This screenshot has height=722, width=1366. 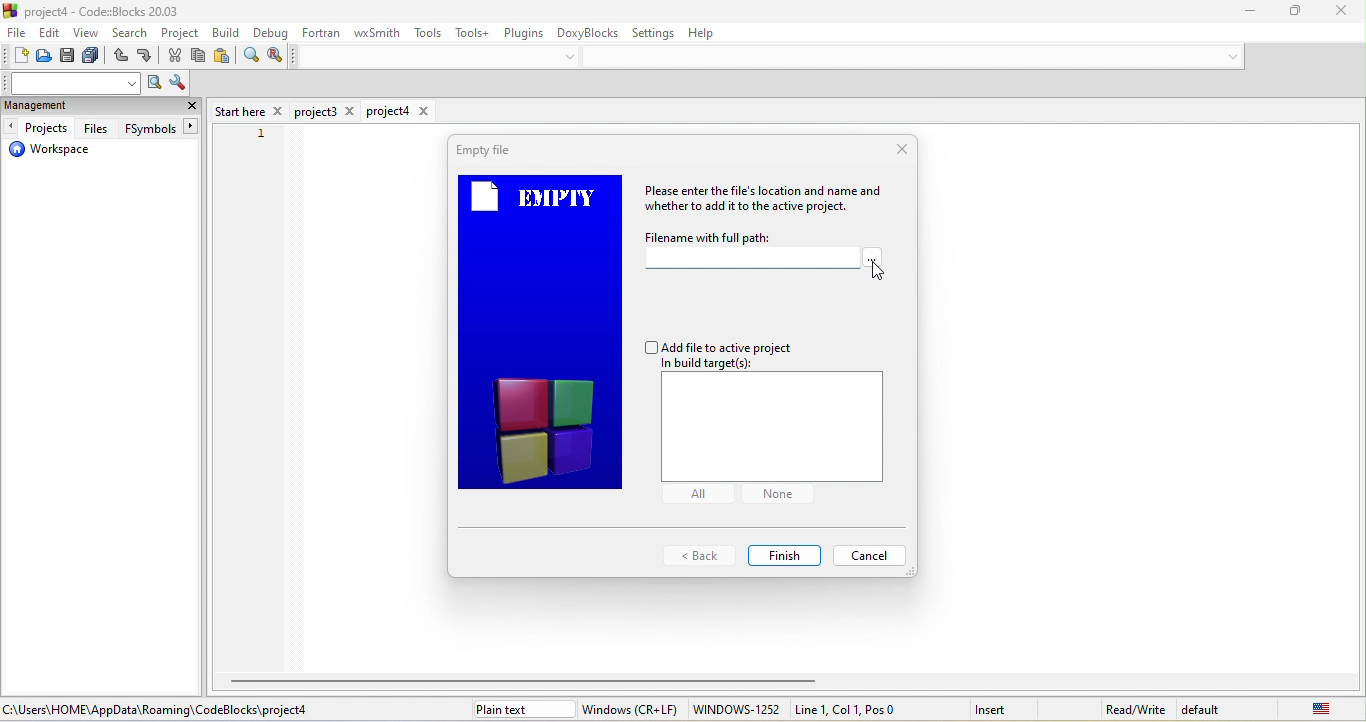 I want to click on horizontal scroll bar, so click(x=529, y=681).